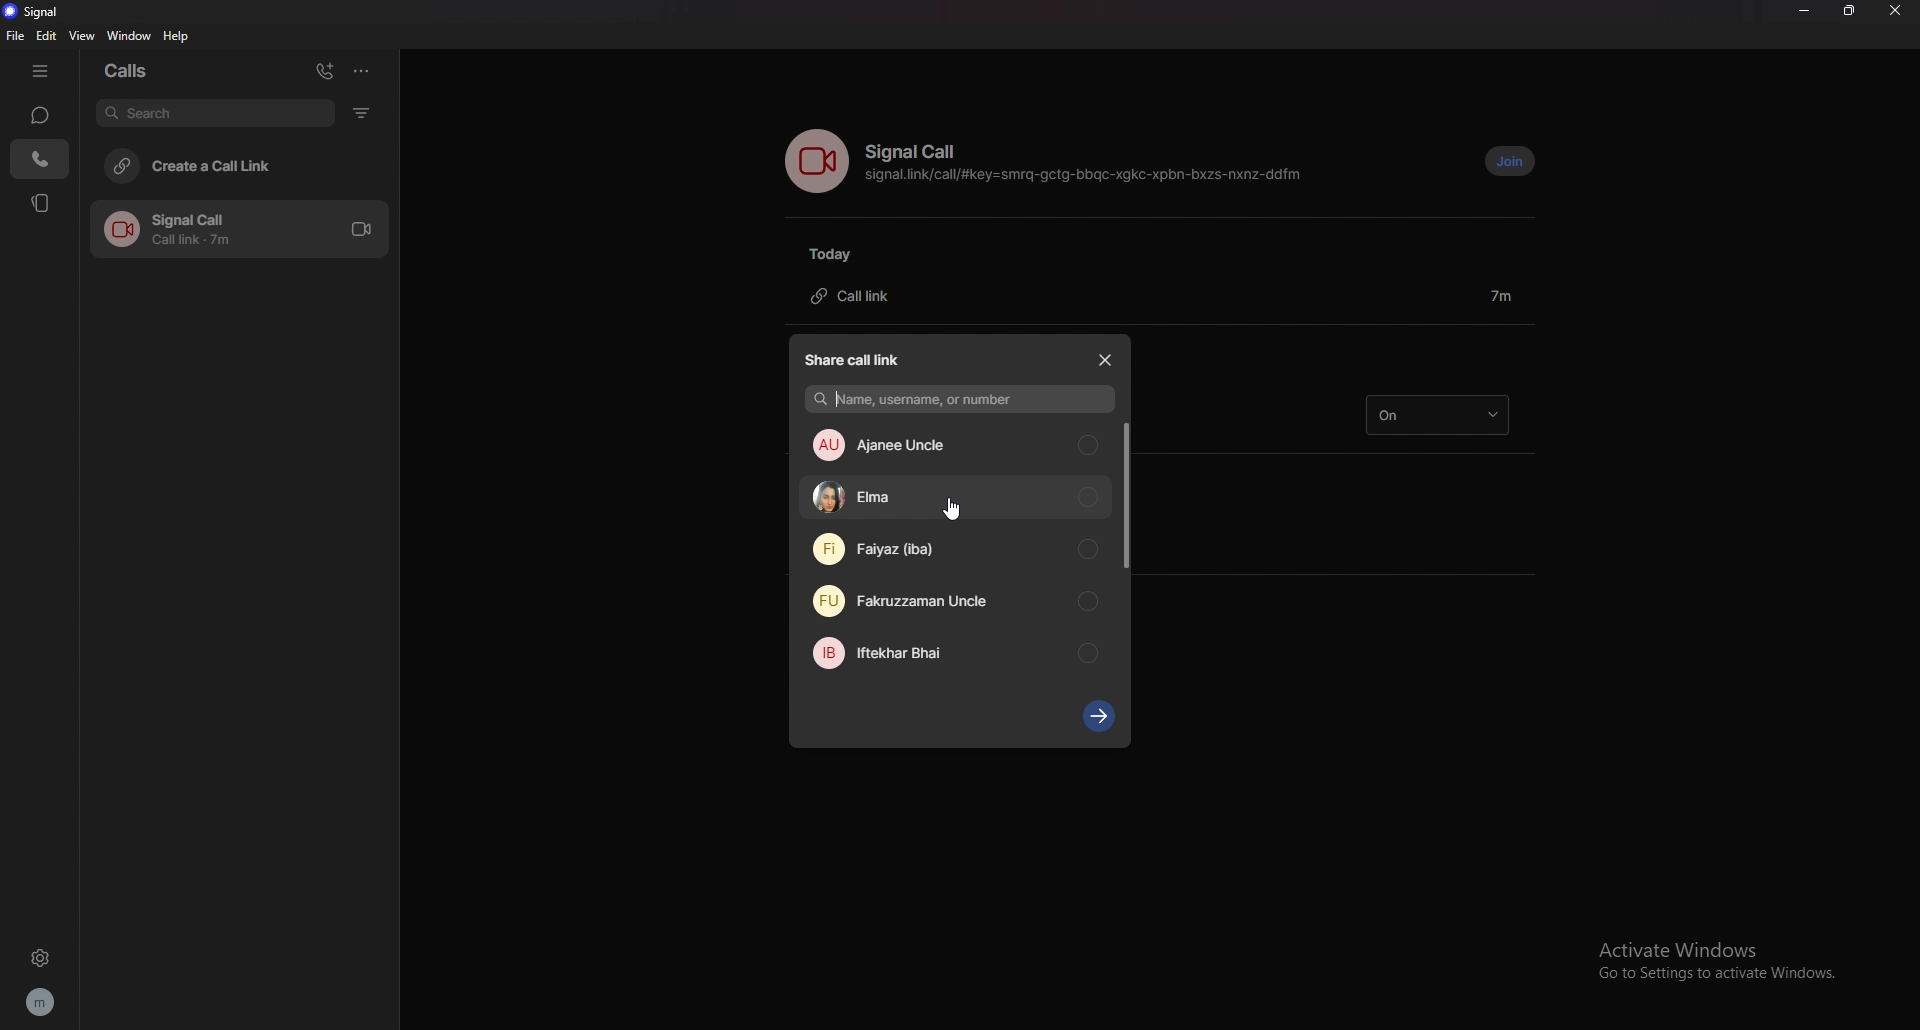  What do you see at coordinates (916, 152) in the screenshot?
I see `signal call` at bounding box center [916, 152].